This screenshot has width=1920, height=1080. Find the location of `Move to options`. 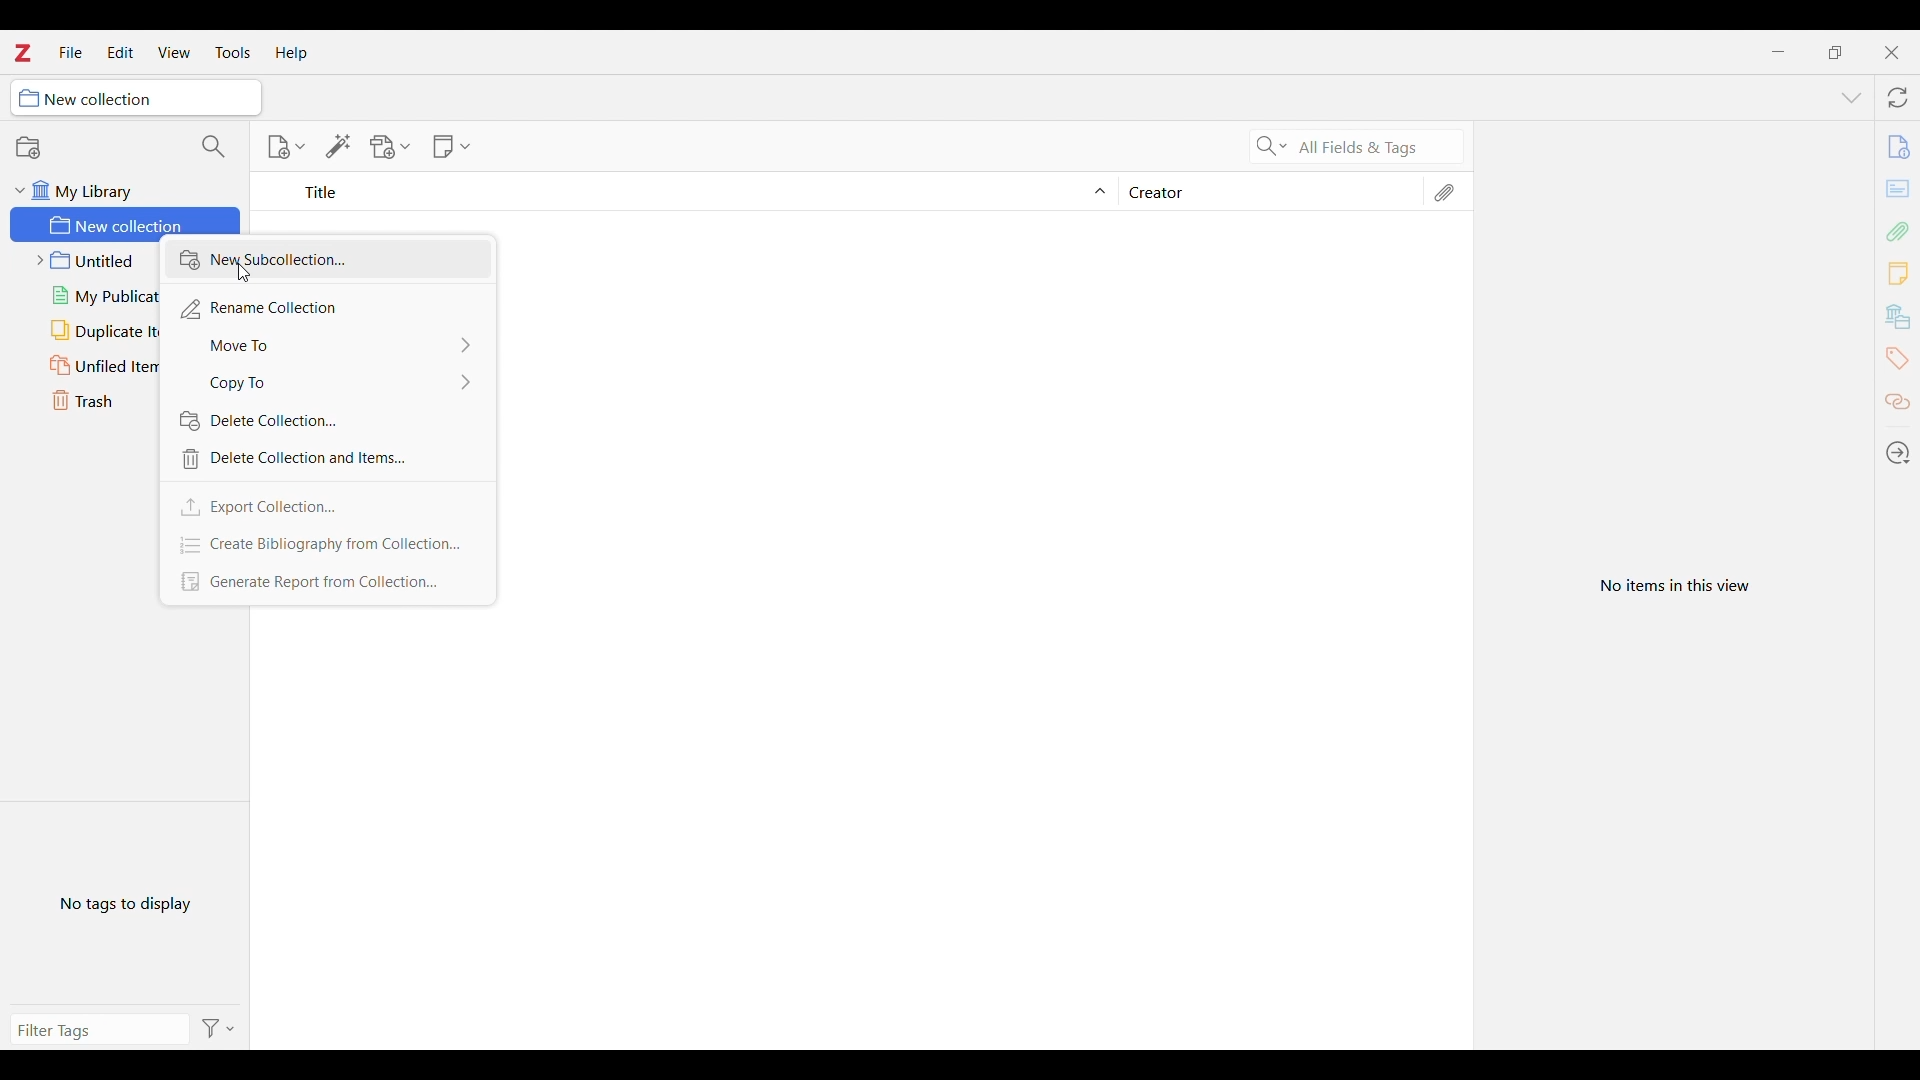

Move to options is located at coordinates (333, 344).